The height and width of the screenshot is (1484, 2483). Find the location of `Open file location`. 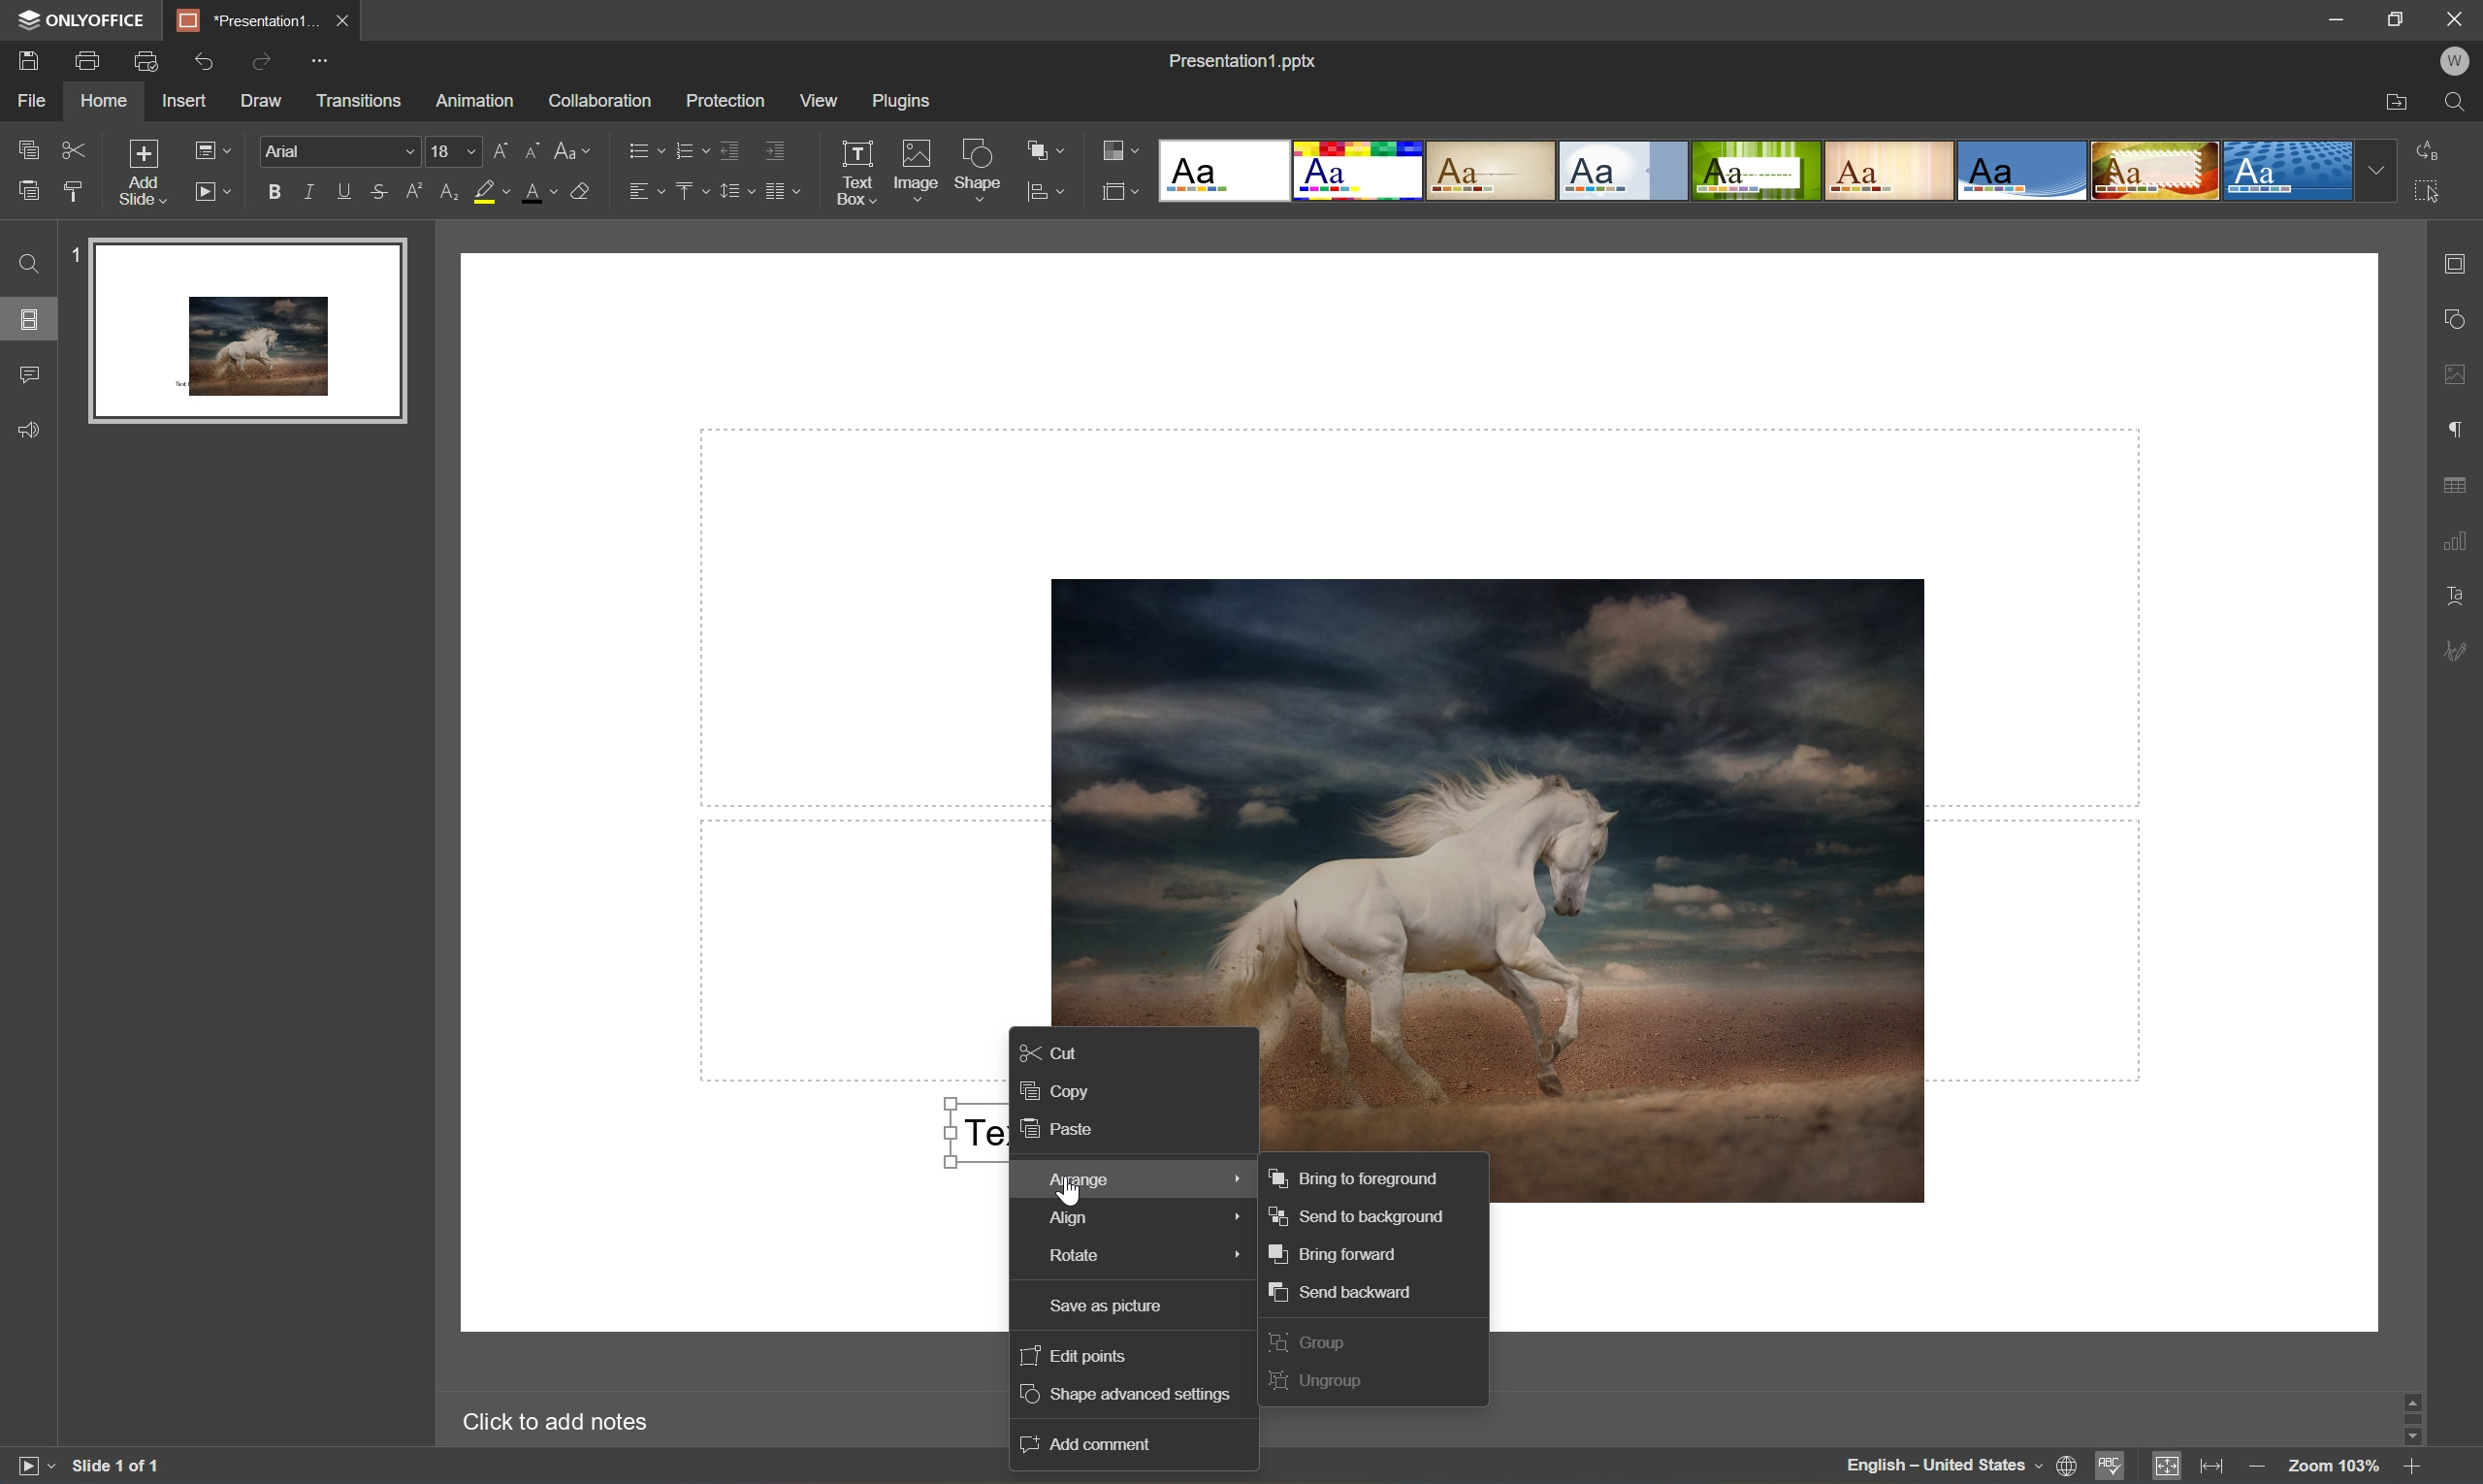

Open file location is located at coordinates (2396, 99).